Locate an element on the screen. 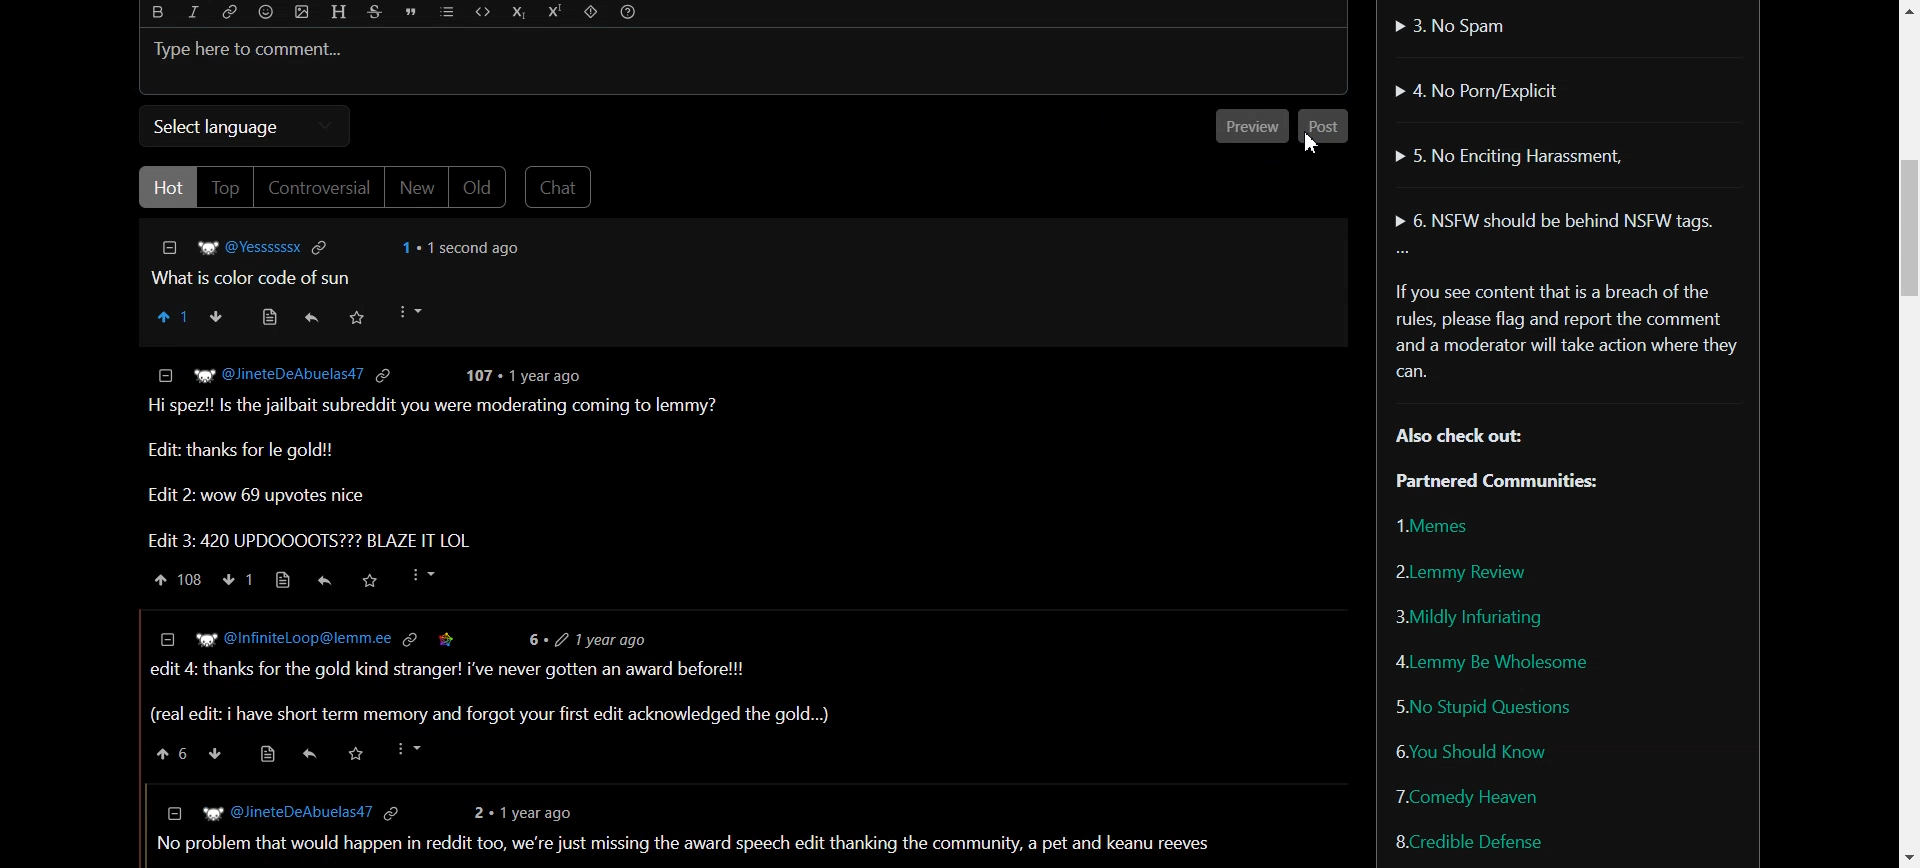 This screenshot has width=1920, height=868. Source is located at coordinates (267, 319).